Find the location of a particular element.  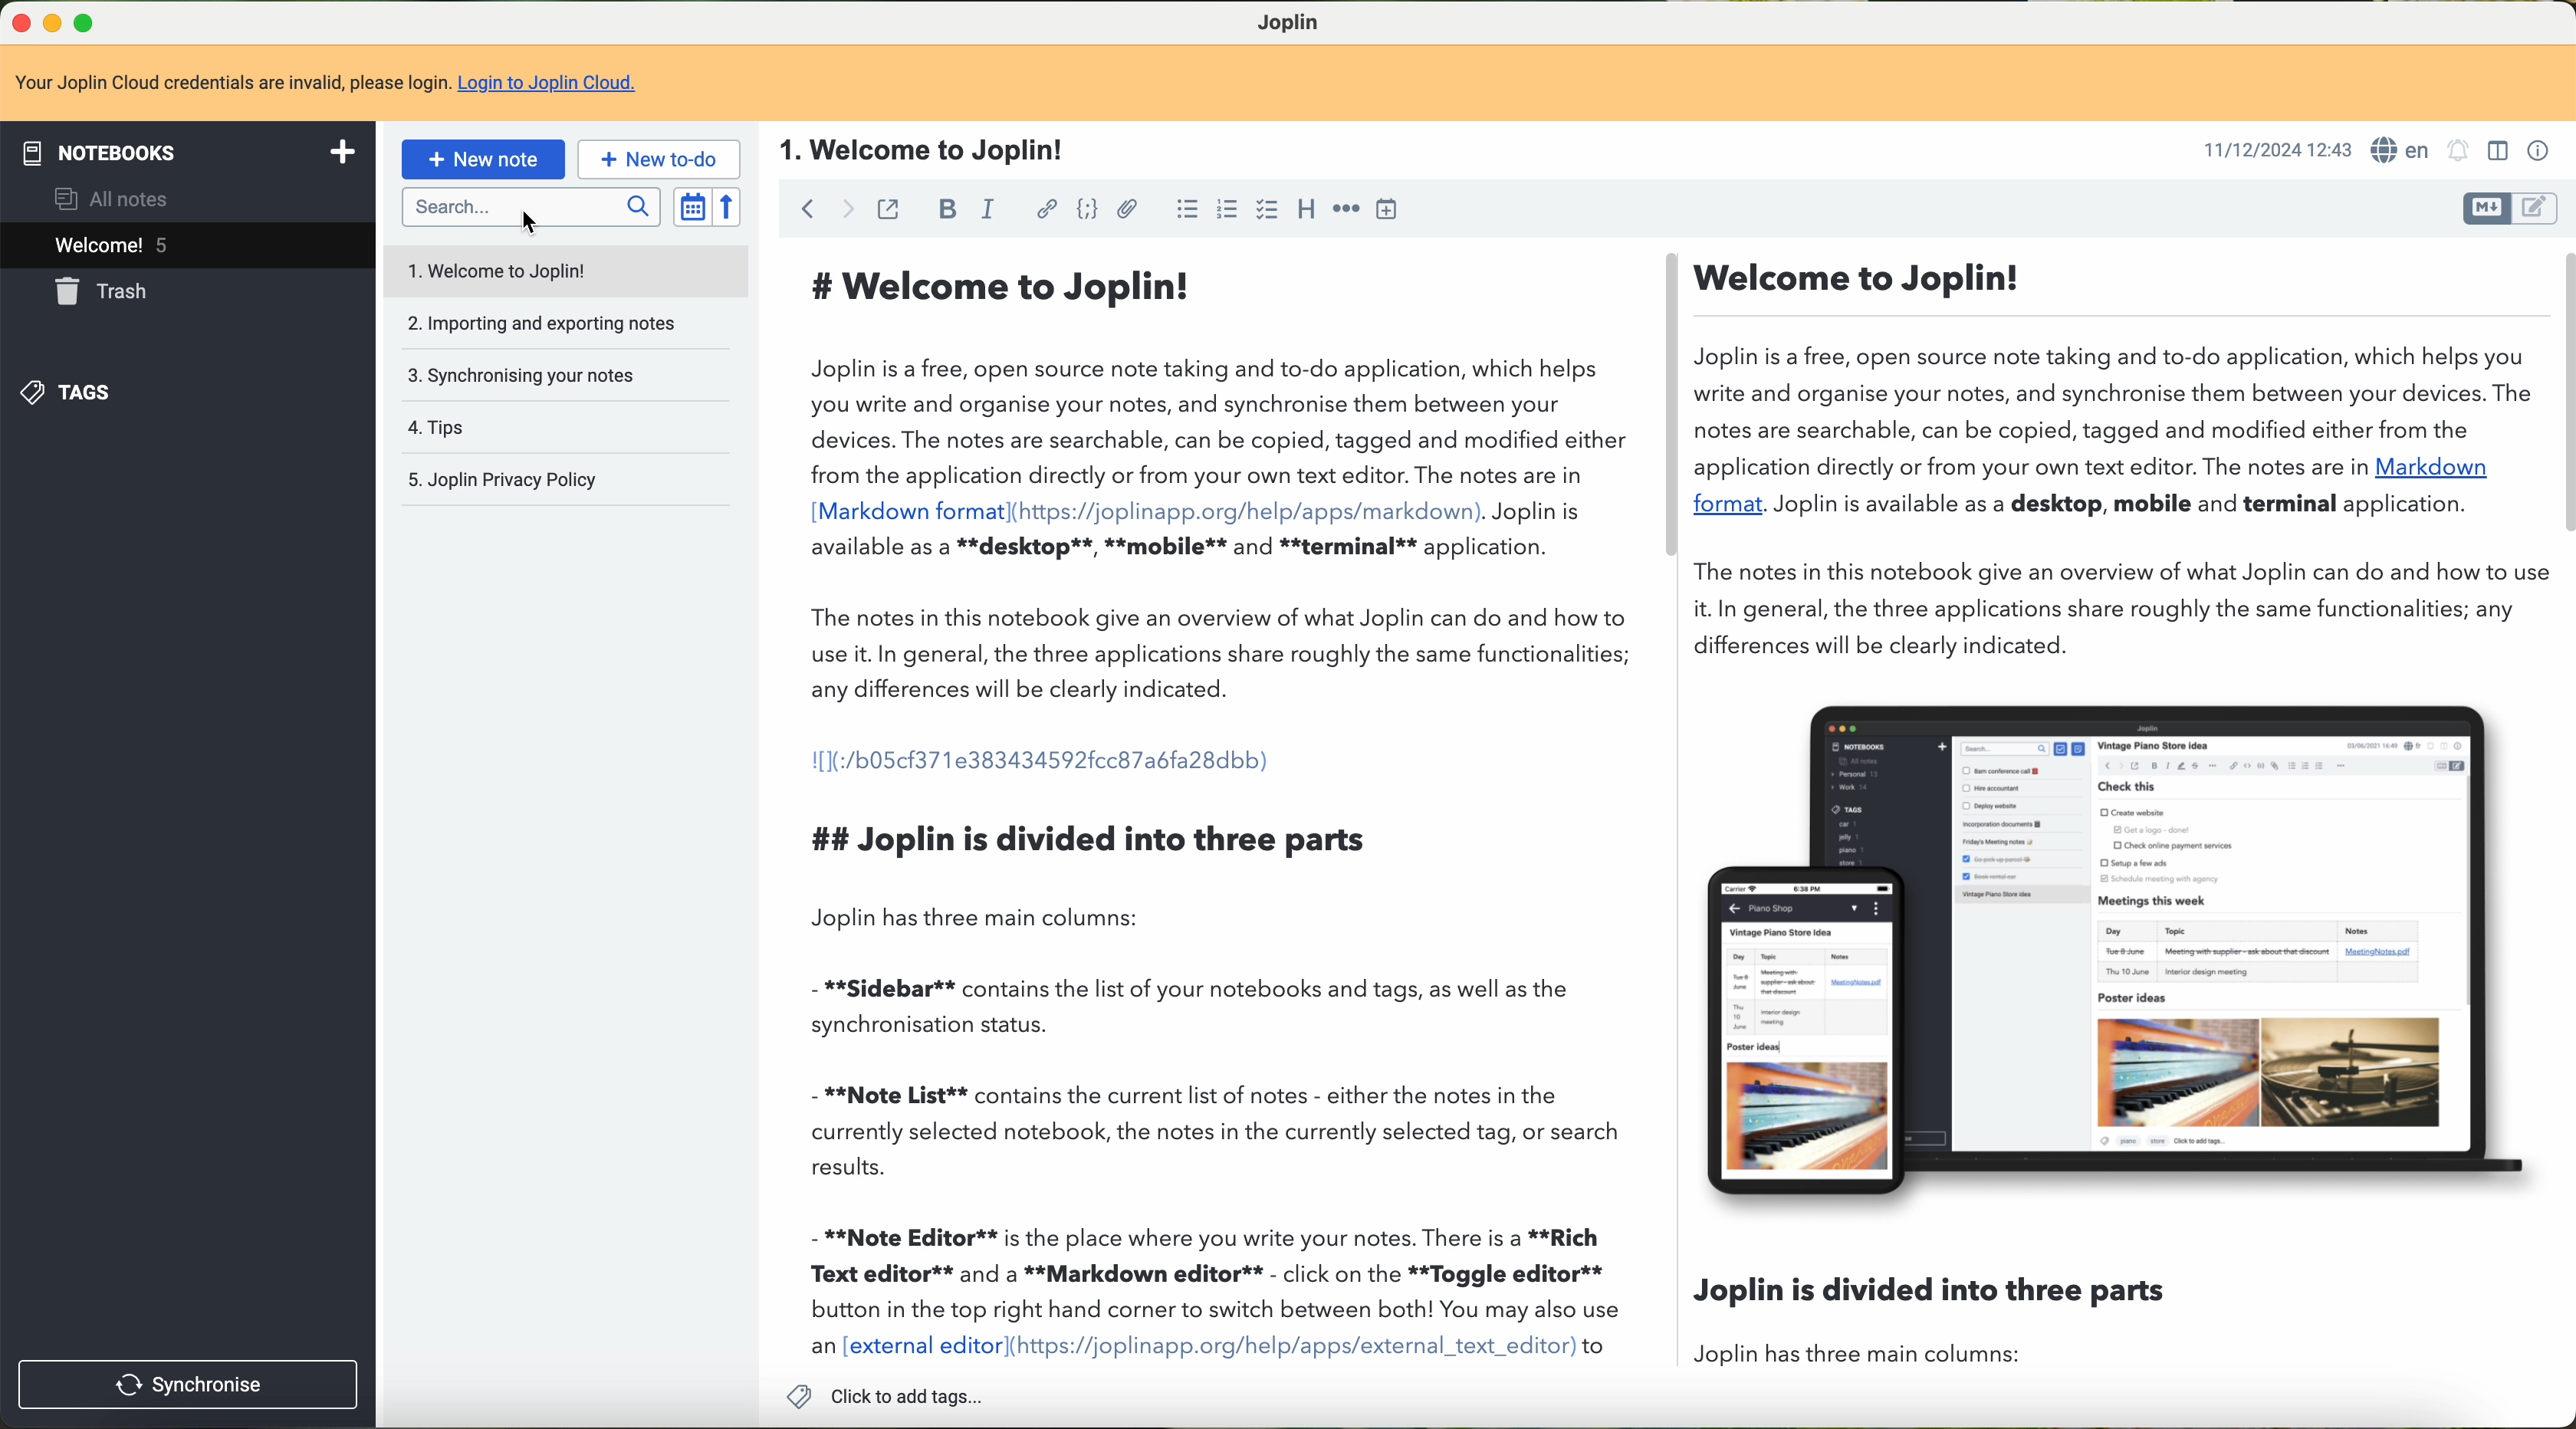

note properties is located at coordinates (2540, 150).